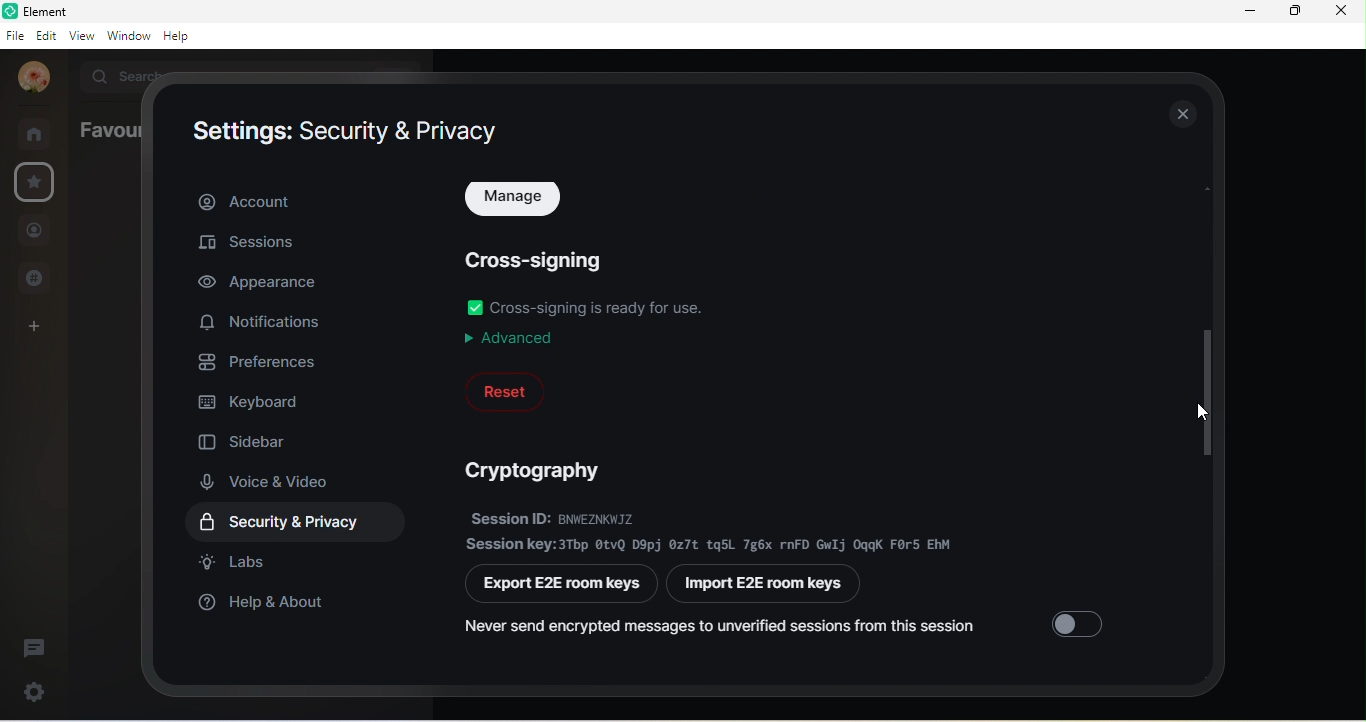  Describe the element at coordinates (248, 438) in the screenshot. I see `sidebar` at that location.